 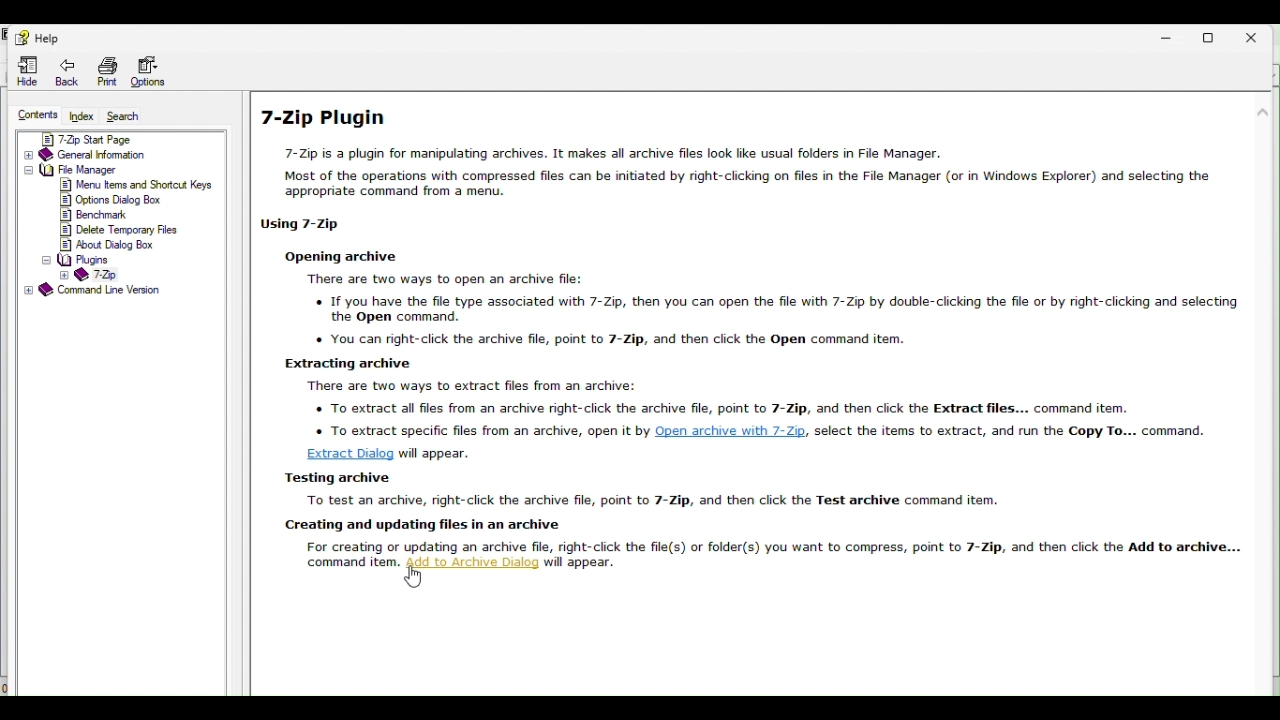 I want to click on Hide, so click(x=25, y=72).